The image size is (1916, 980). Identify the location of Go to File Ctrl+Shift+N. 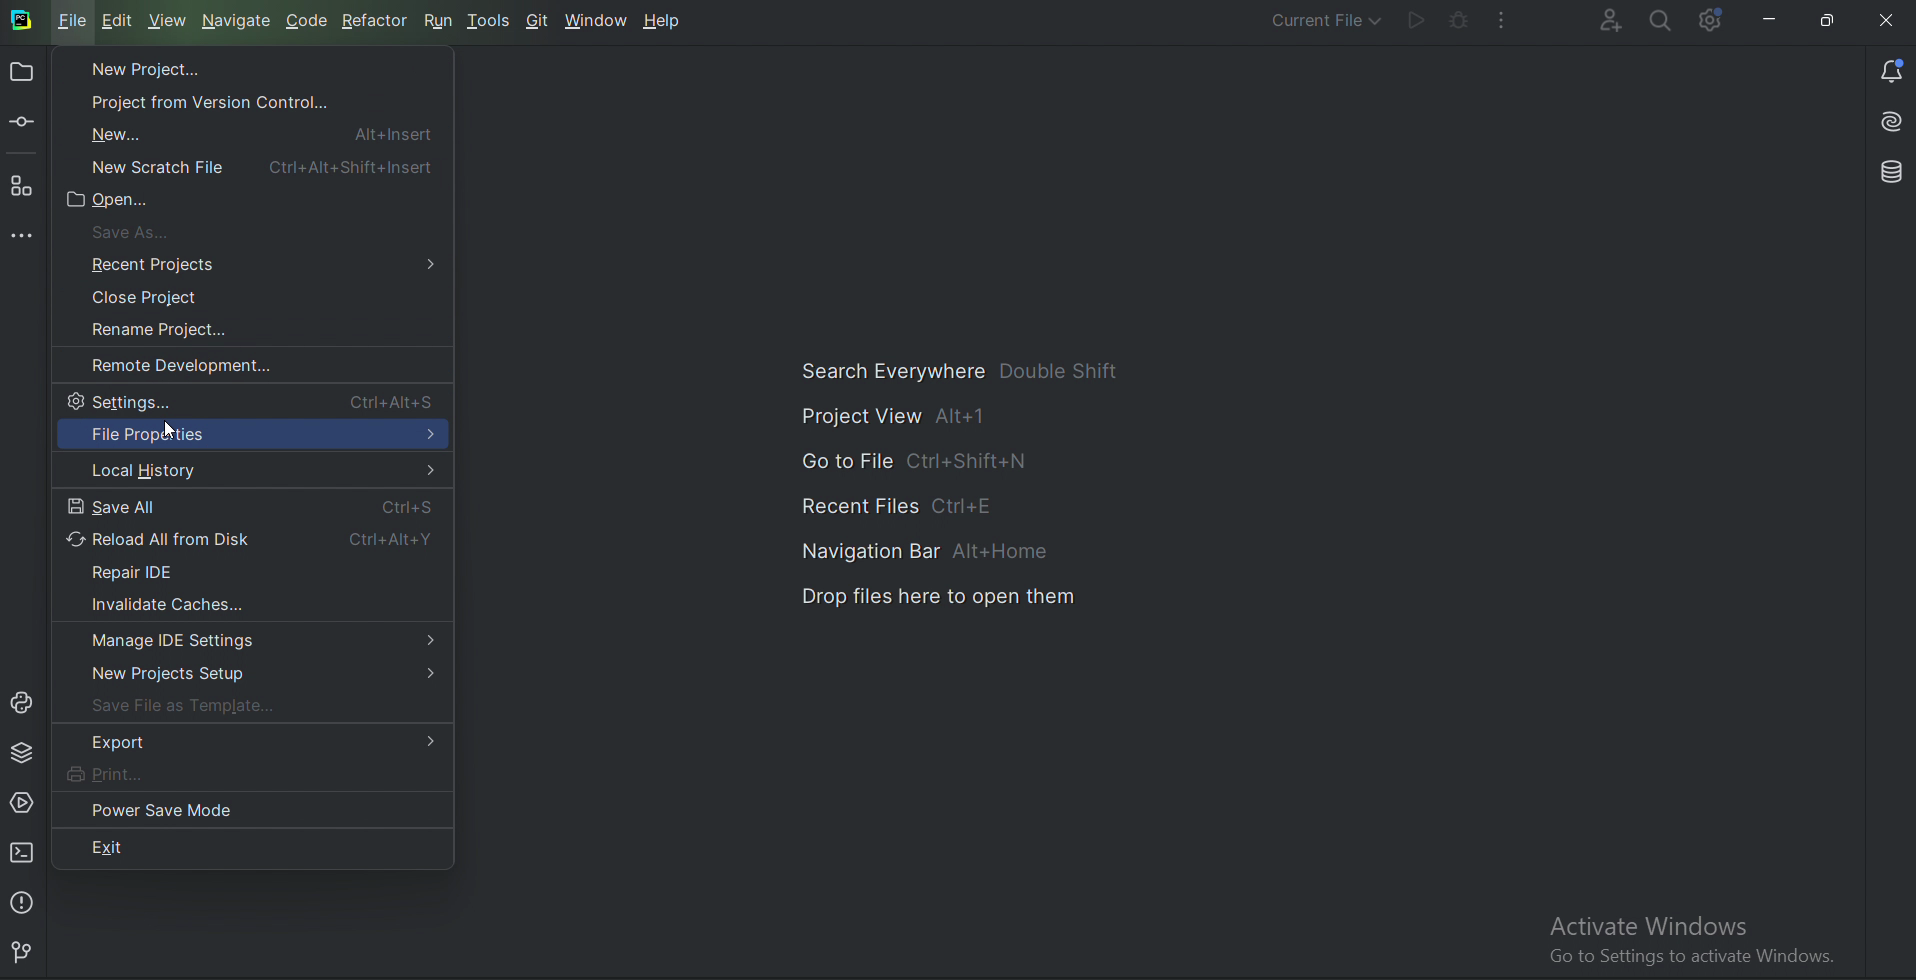
(922, 463).